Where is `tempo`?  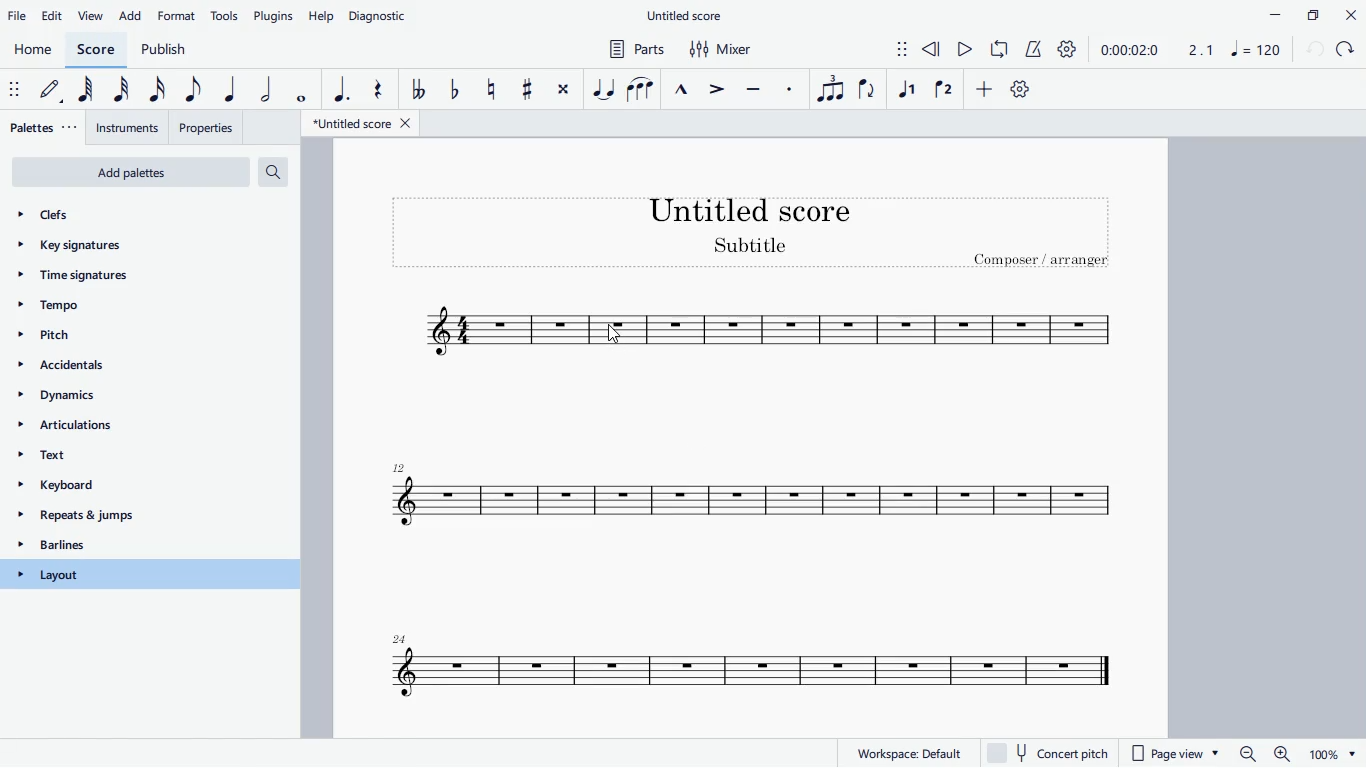
tempo is located at coordinates (117, 307).